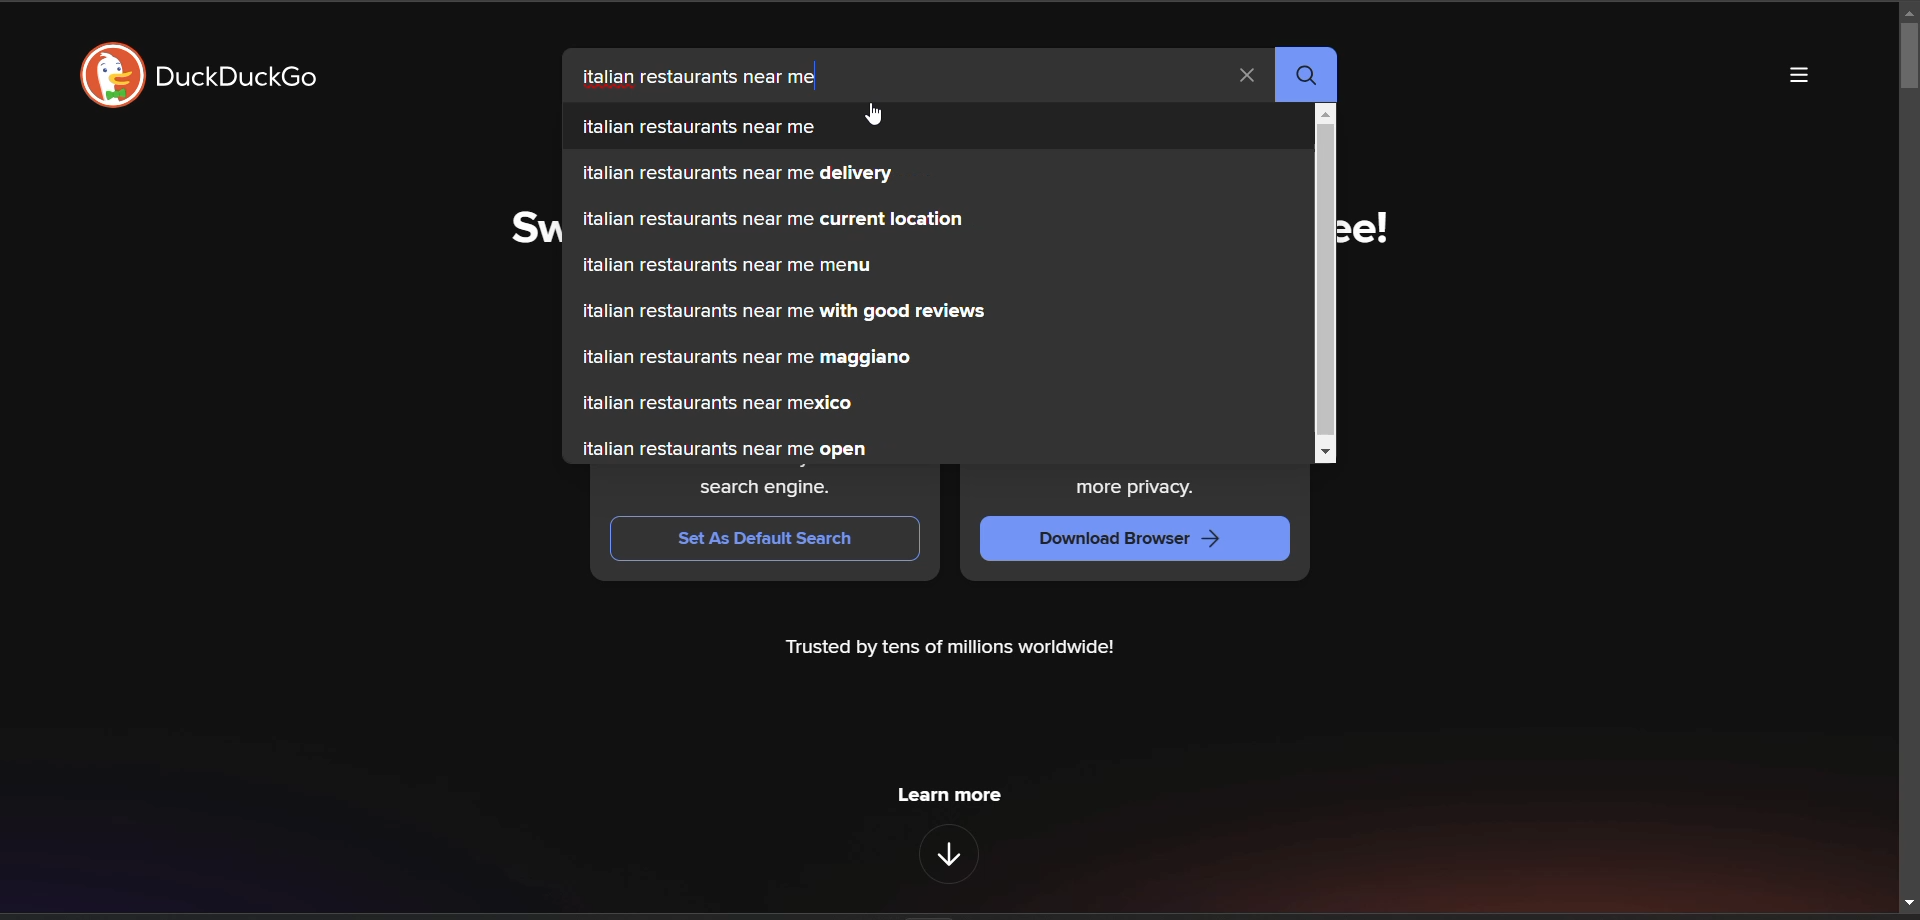 The height and width of the screenshot is (920, 1920). I want to click on italian restaurants near me maggiano, so click(937, 359).